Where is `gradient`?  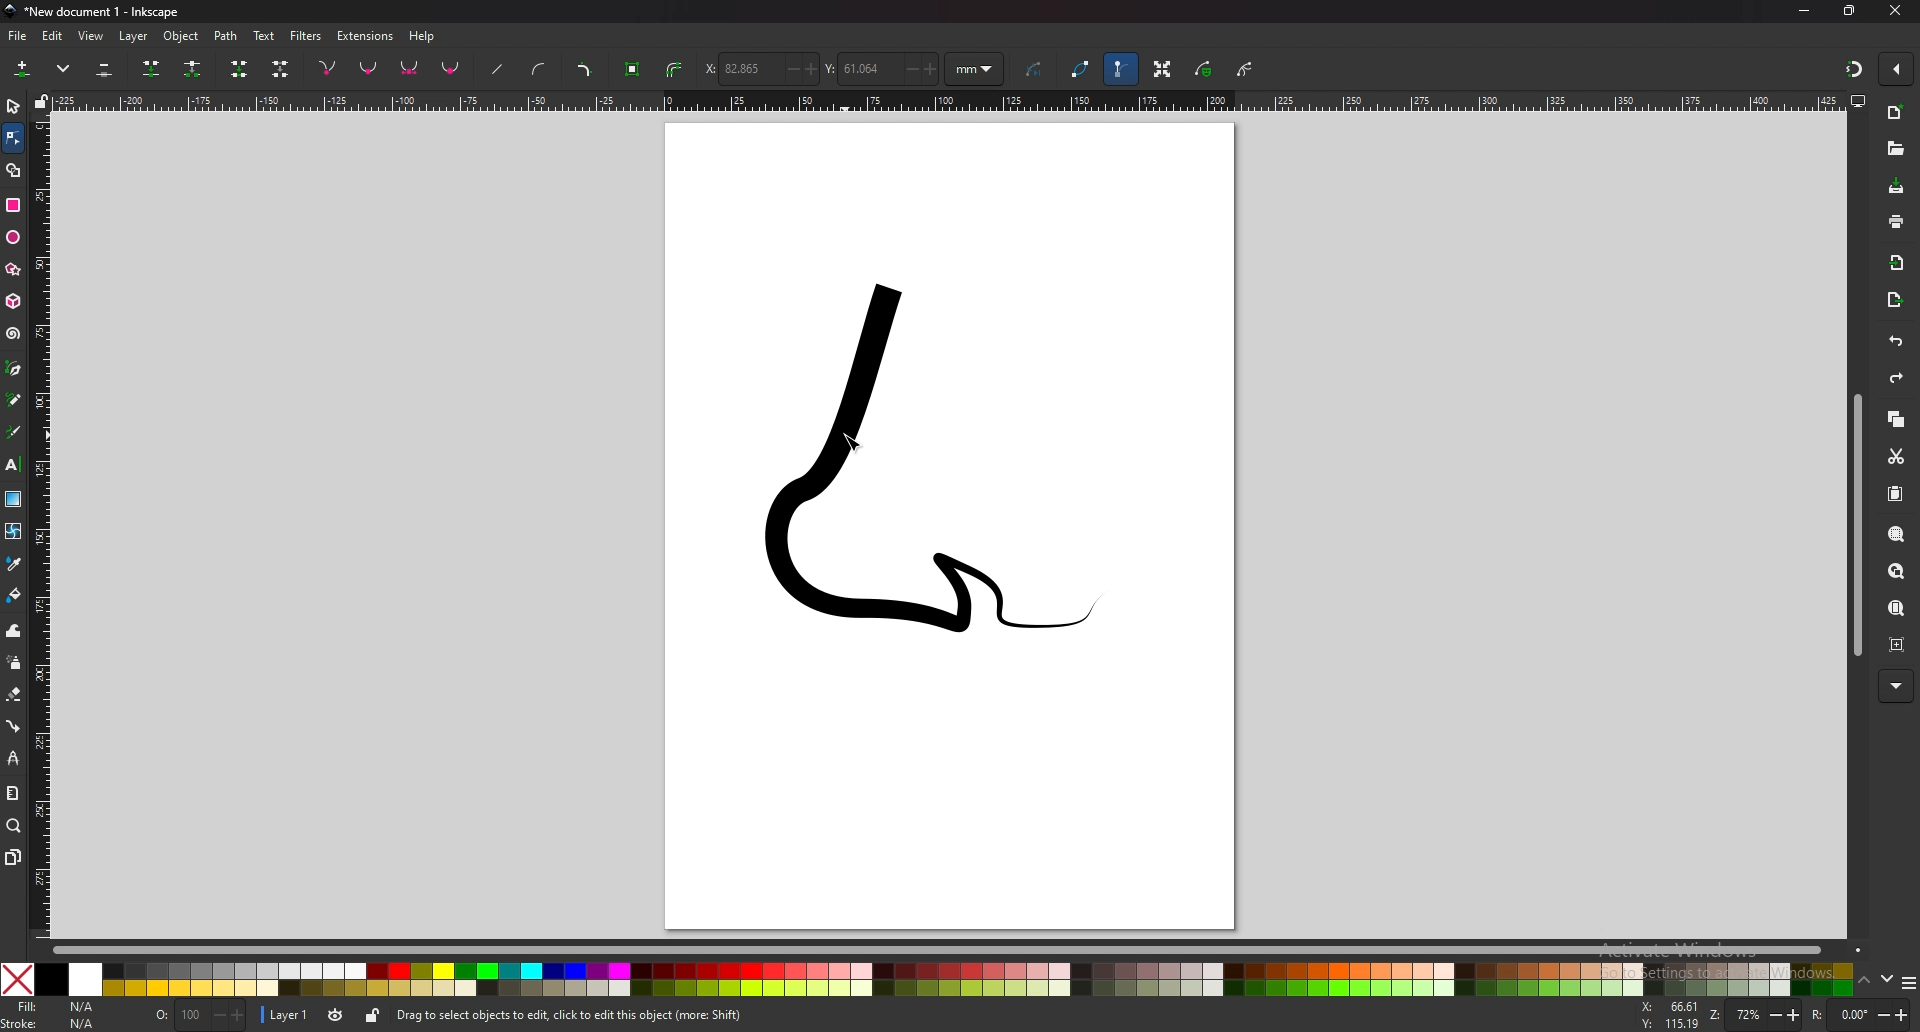 gradient is located at coordinates (13, 499).